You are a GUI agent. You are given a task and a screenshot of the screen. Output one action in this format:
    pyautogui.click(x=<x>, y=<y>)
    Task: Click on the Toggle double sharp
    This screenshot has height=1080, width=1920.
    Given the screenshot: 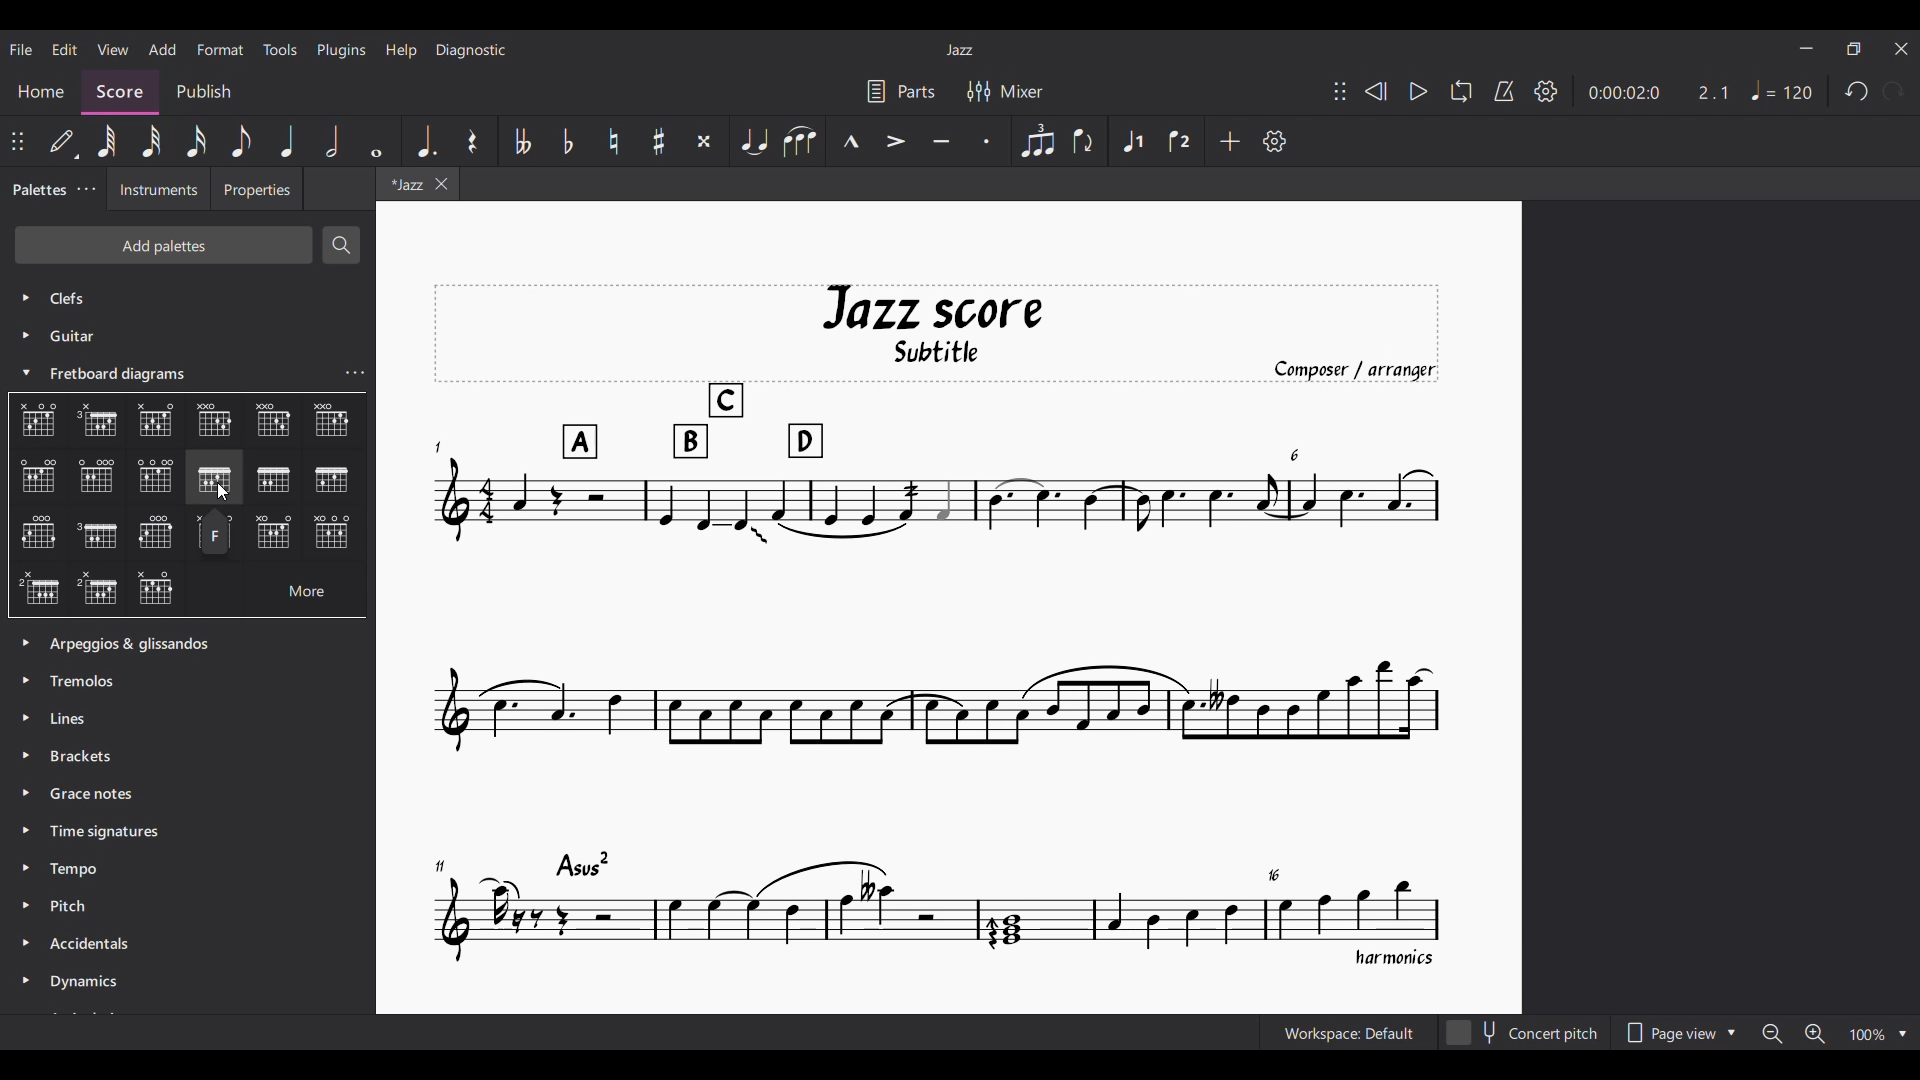 What is the action you would take?
    pyautogui.click(x=705, y=141)
    